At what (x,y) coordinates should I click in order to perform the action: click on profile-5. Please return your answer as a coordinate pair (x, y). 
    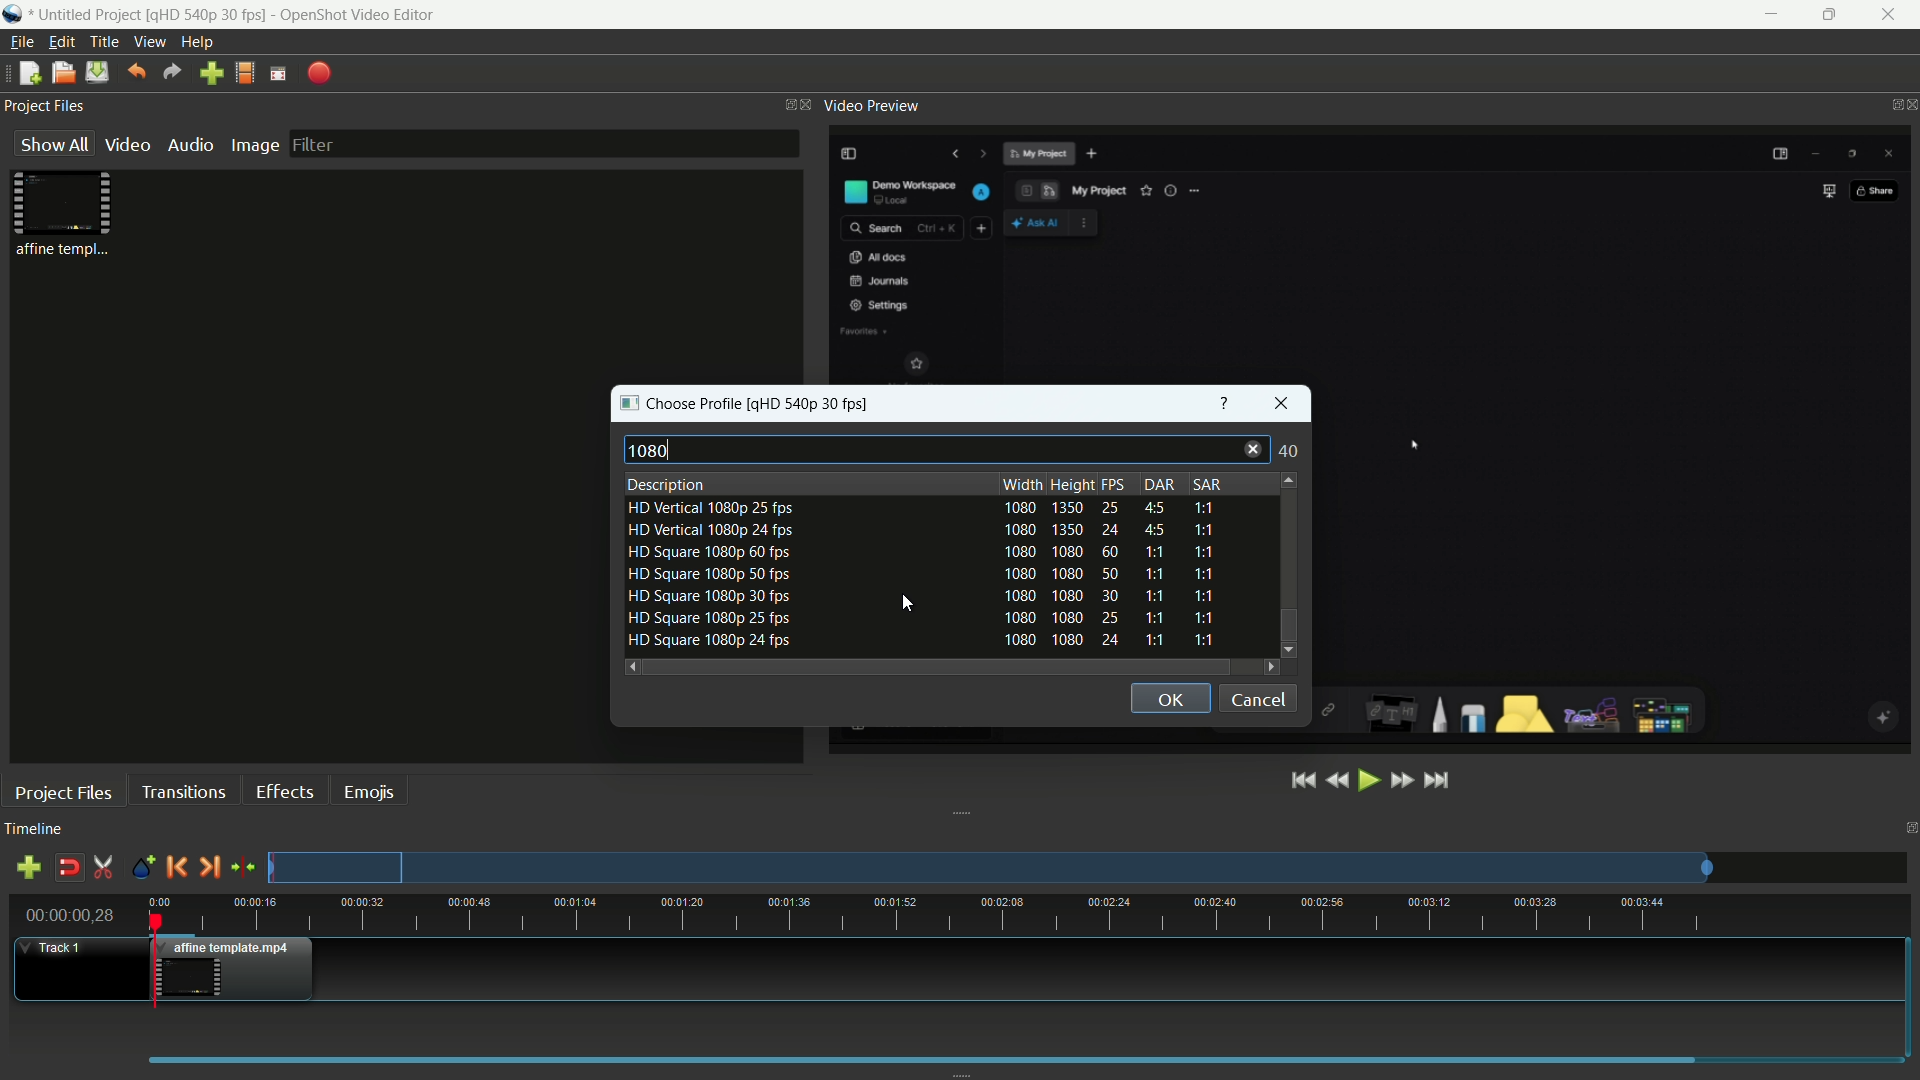
    Looking at the image, I should click on (920, 598).